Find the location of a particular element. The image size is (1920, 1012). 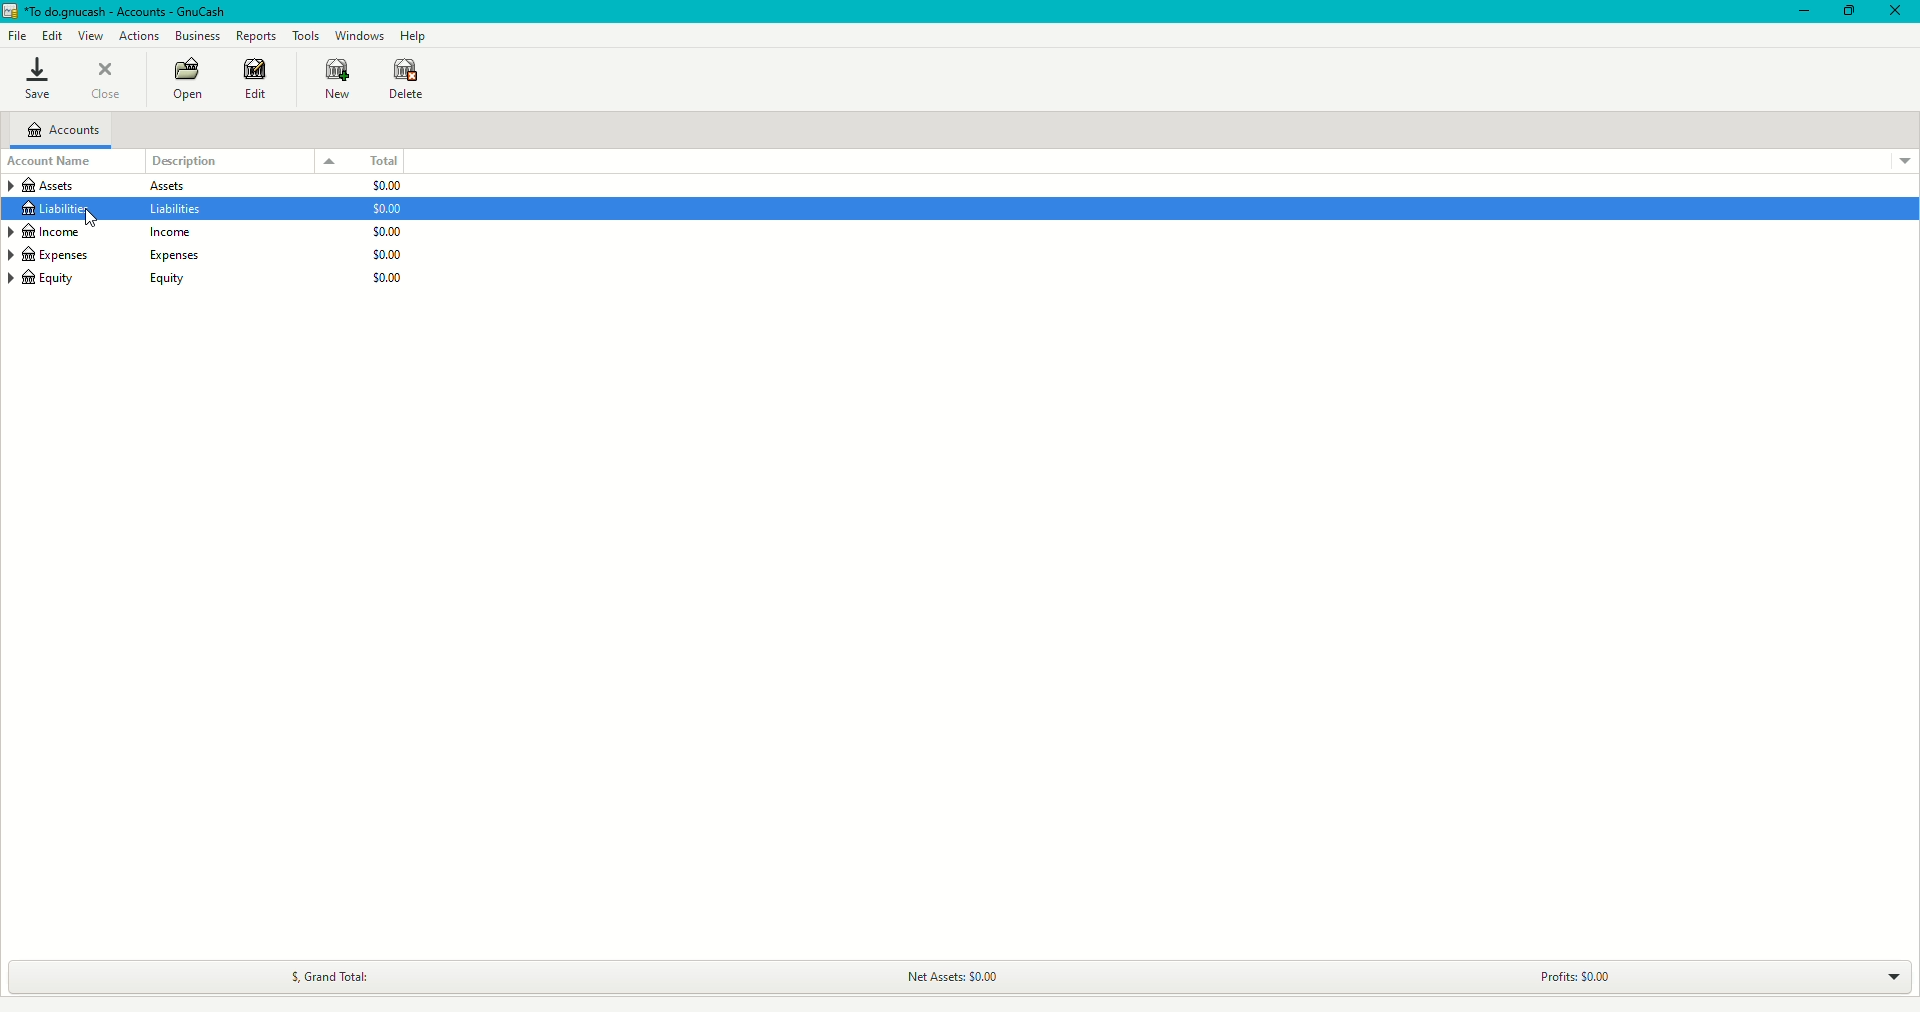

Description is located at coordinates (190, 160).